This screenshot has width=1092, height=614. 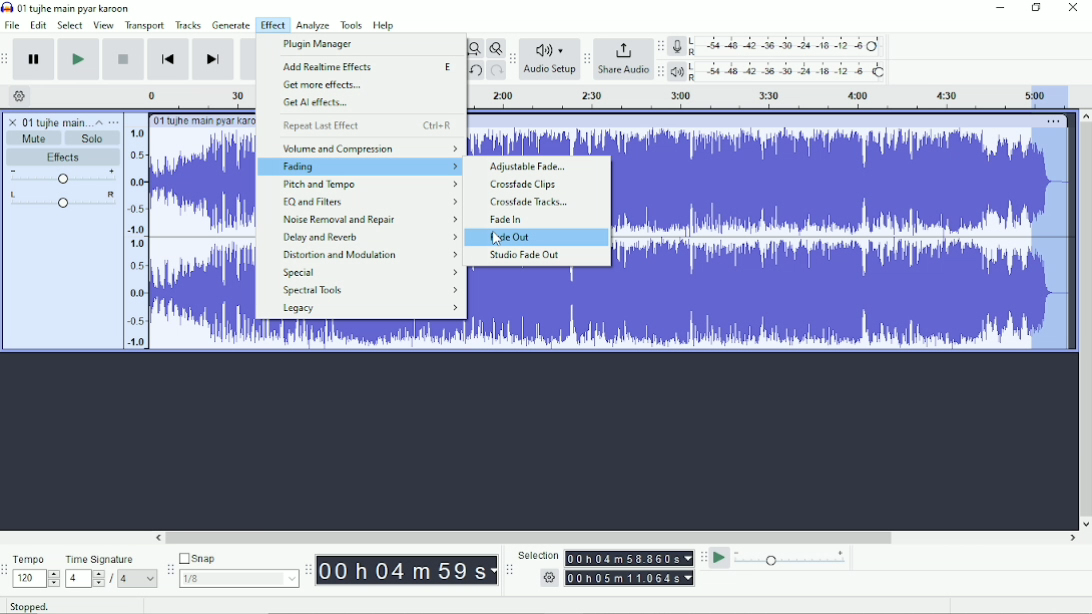 What do you see at coordinates (526, 255) in the screenshot?
I see `Studio Fade Out` at bounding box center [526, 255].